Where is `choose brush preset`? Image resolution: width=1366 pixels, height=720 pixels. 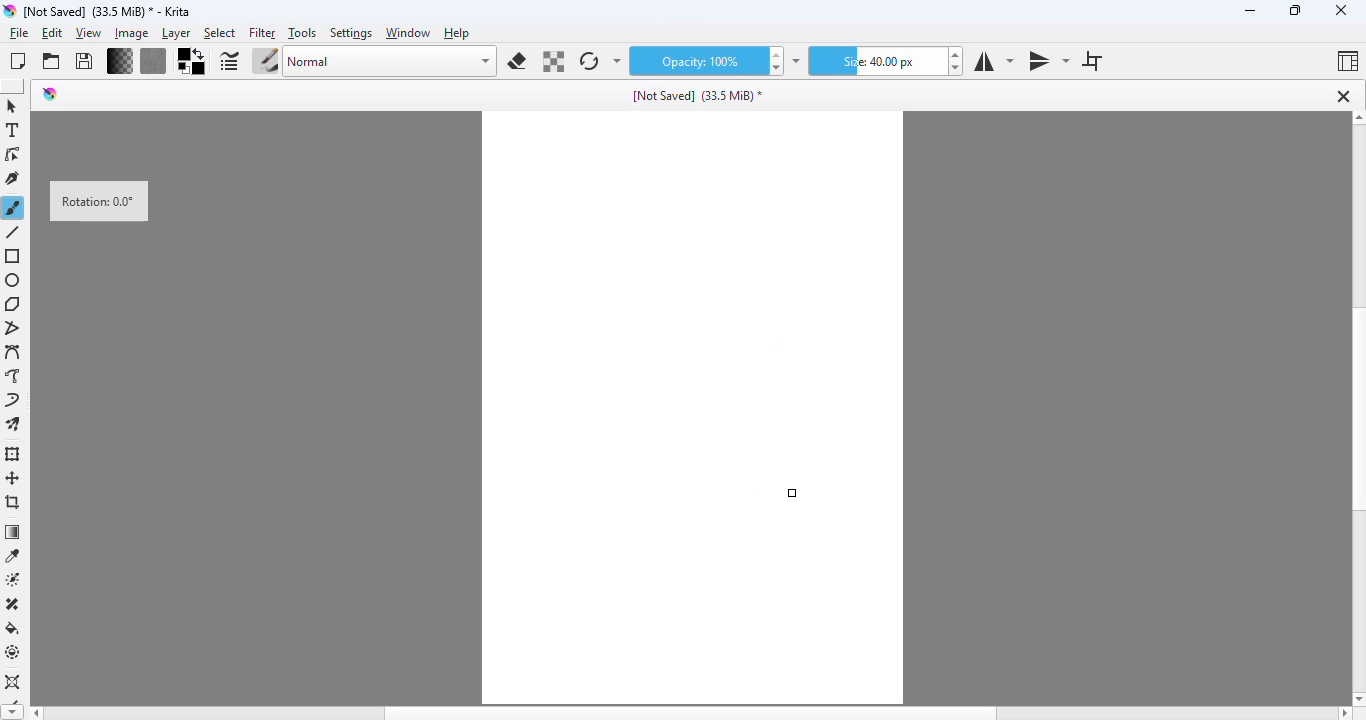
choose brush preset is located at coordinates (266, 61).